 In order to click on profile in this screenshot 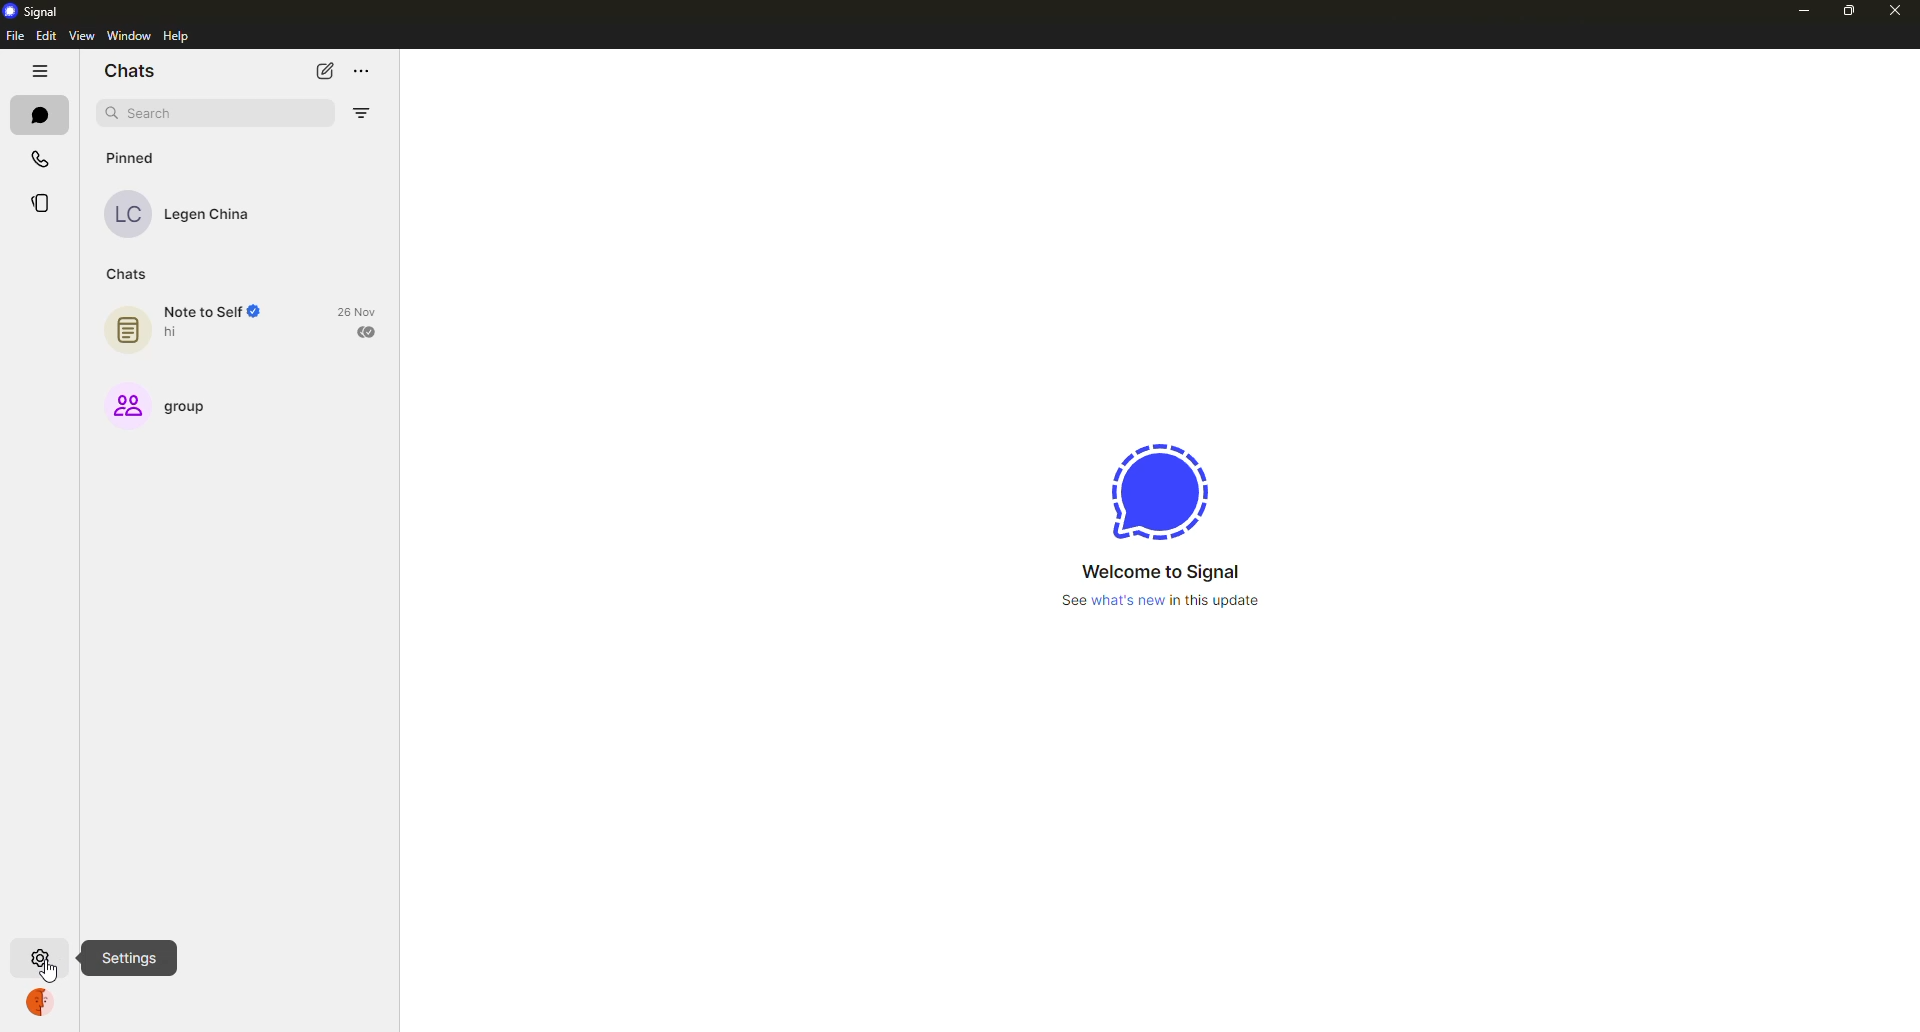, I will do `click(40, 1003)`.